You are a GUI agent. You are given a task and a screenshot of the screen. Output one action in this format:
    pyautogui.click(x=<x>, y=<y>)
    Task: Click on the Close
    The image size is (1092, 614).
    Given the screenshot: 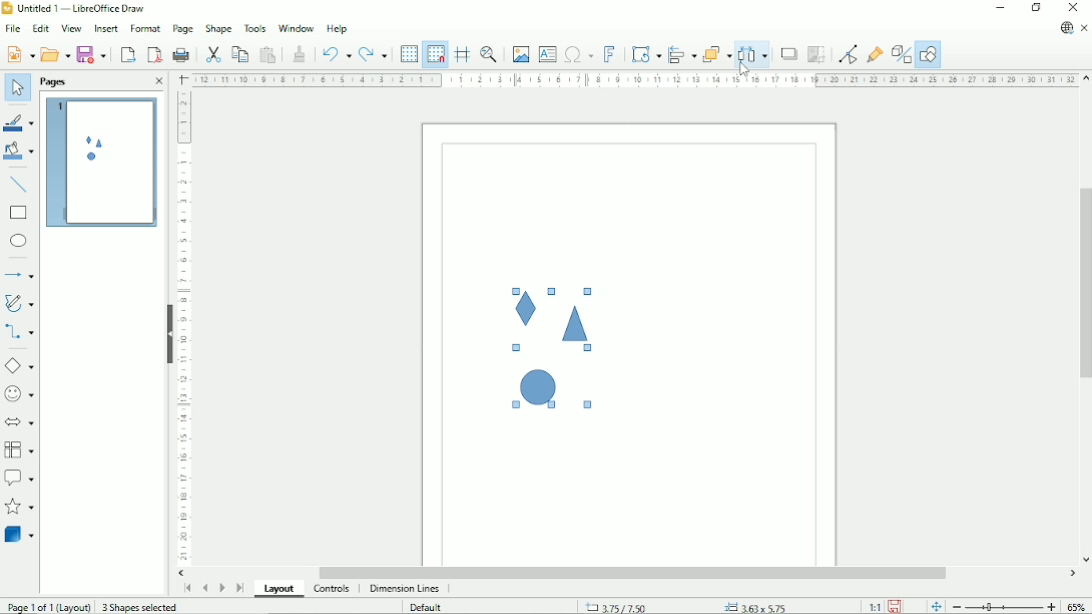 What is the action you would take?
    pyautogui.click(x=158, y=82)
    